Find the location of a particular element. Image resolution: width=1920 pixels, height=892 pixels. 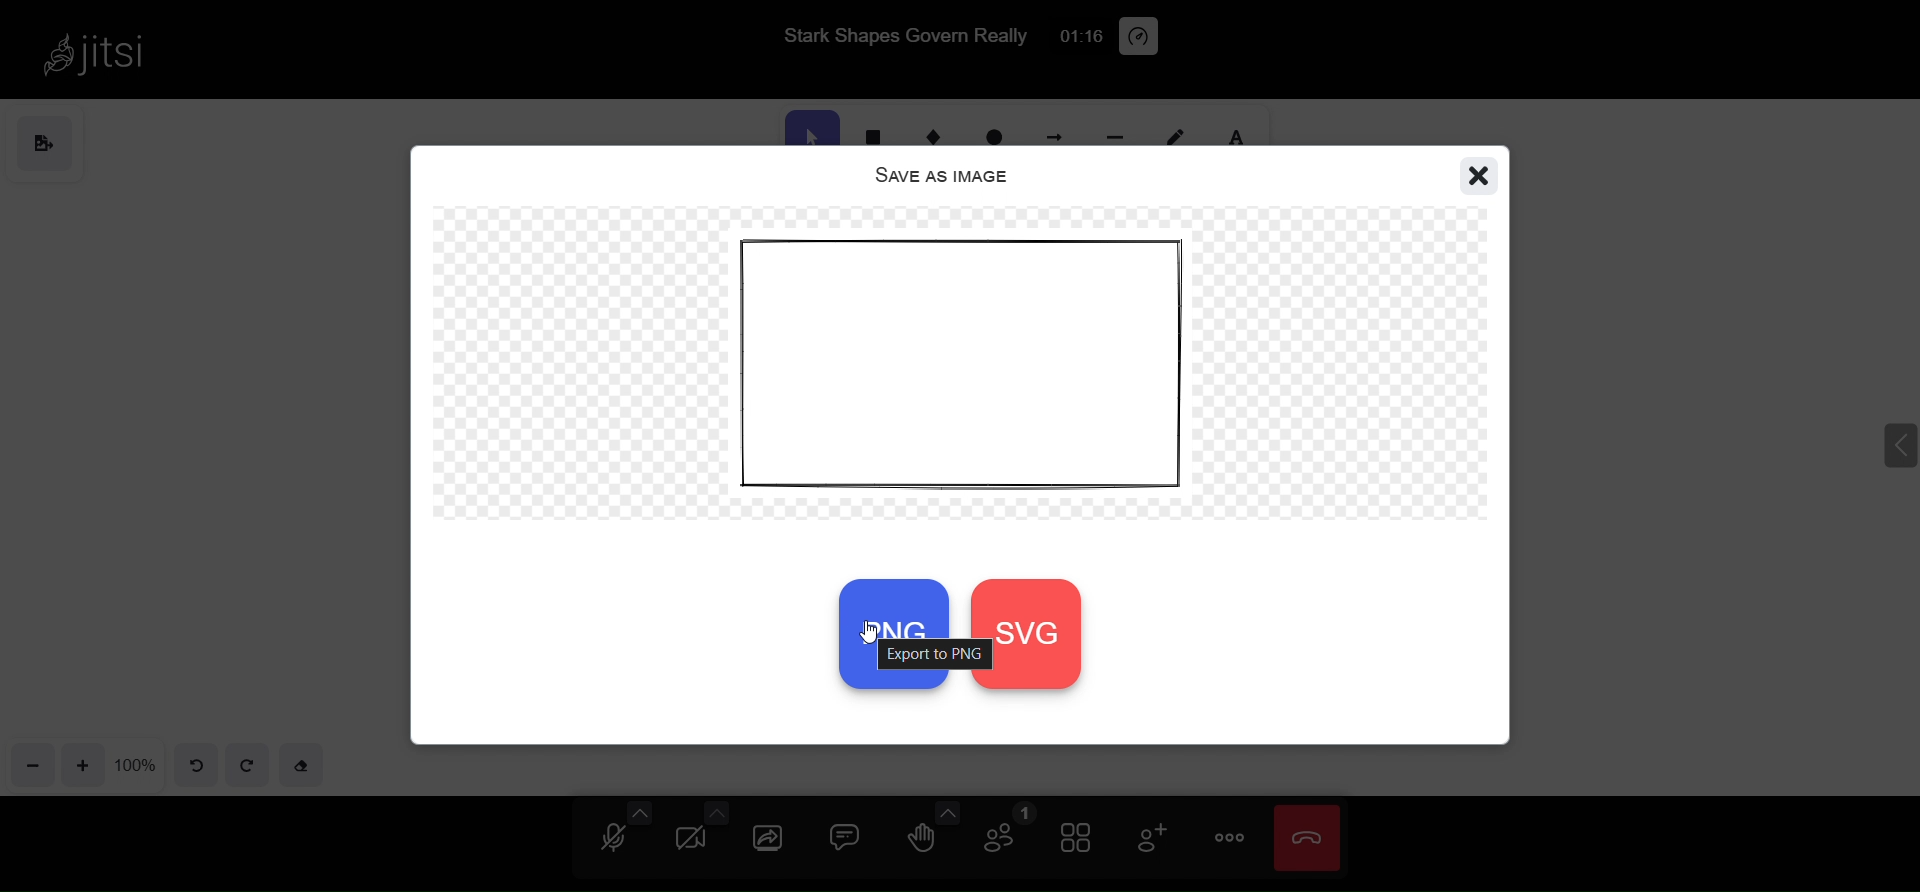

cursor is located at coordinates (879, 643).